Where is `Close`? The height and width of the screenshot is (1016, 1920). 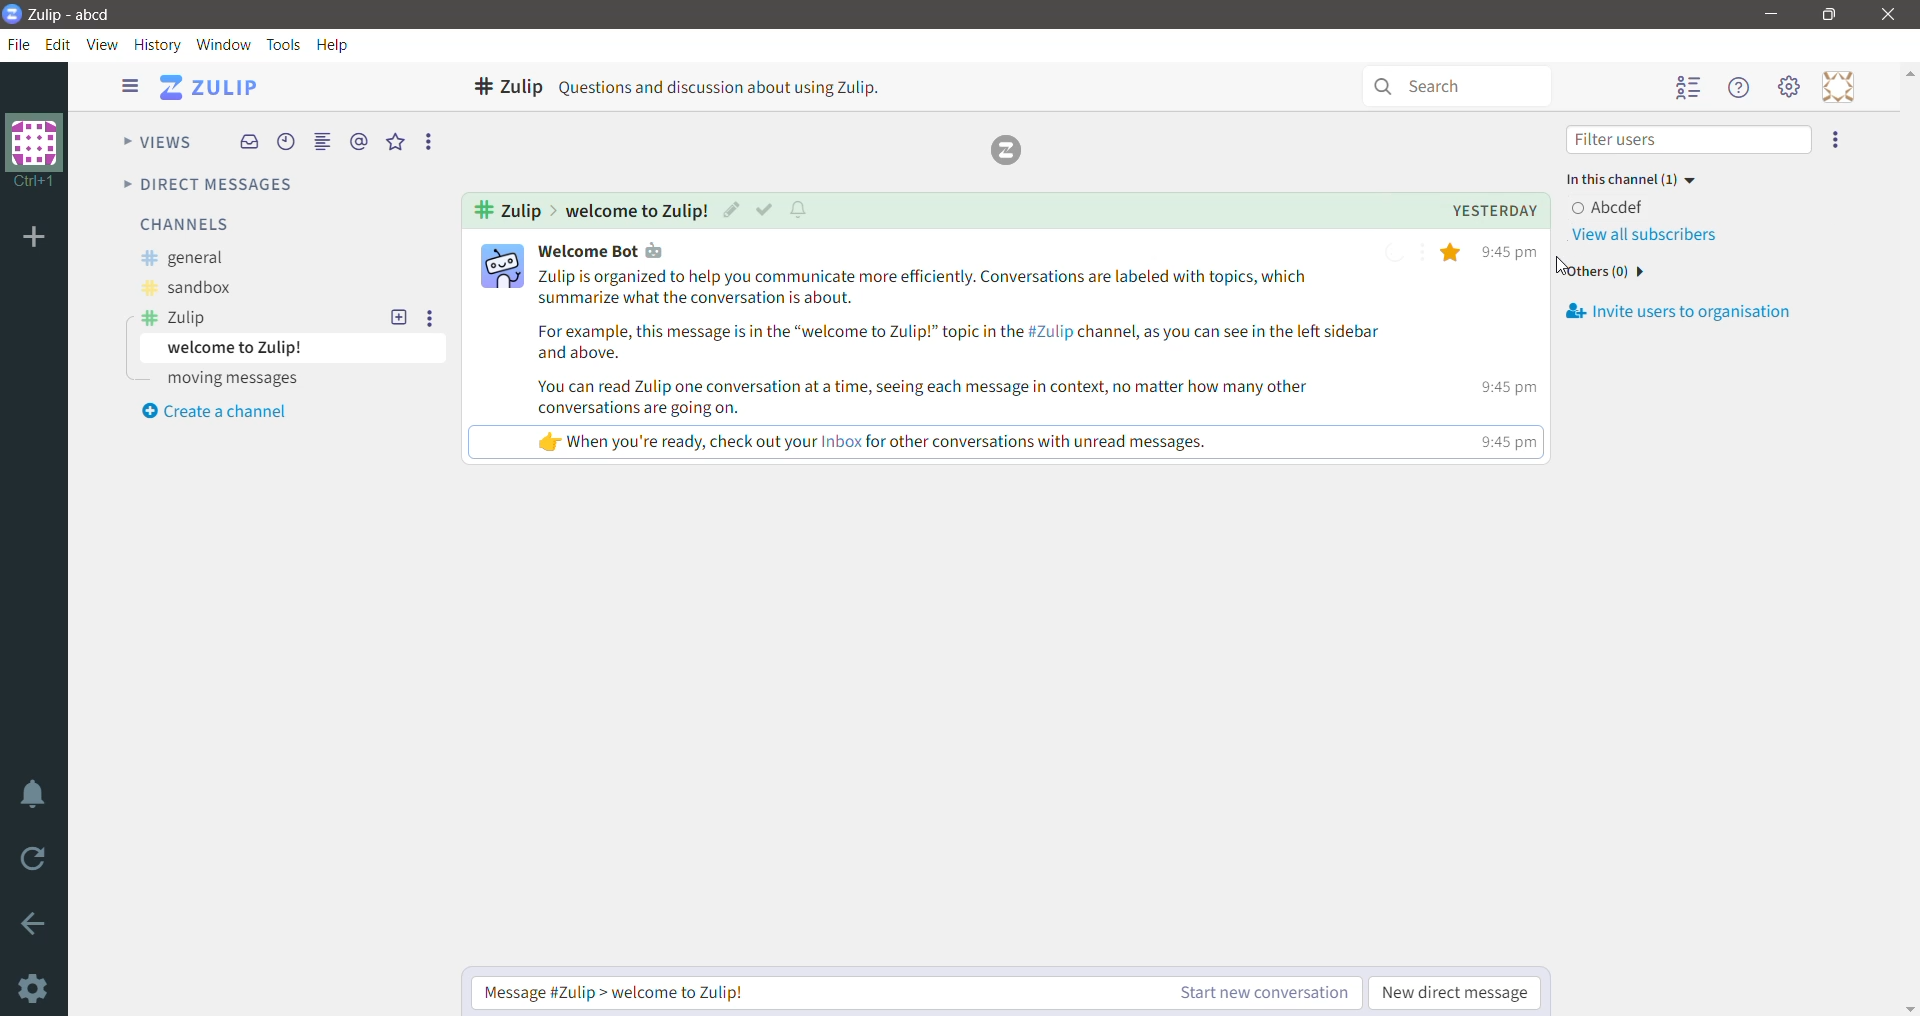 Close is located at coordinates (1892, 14).